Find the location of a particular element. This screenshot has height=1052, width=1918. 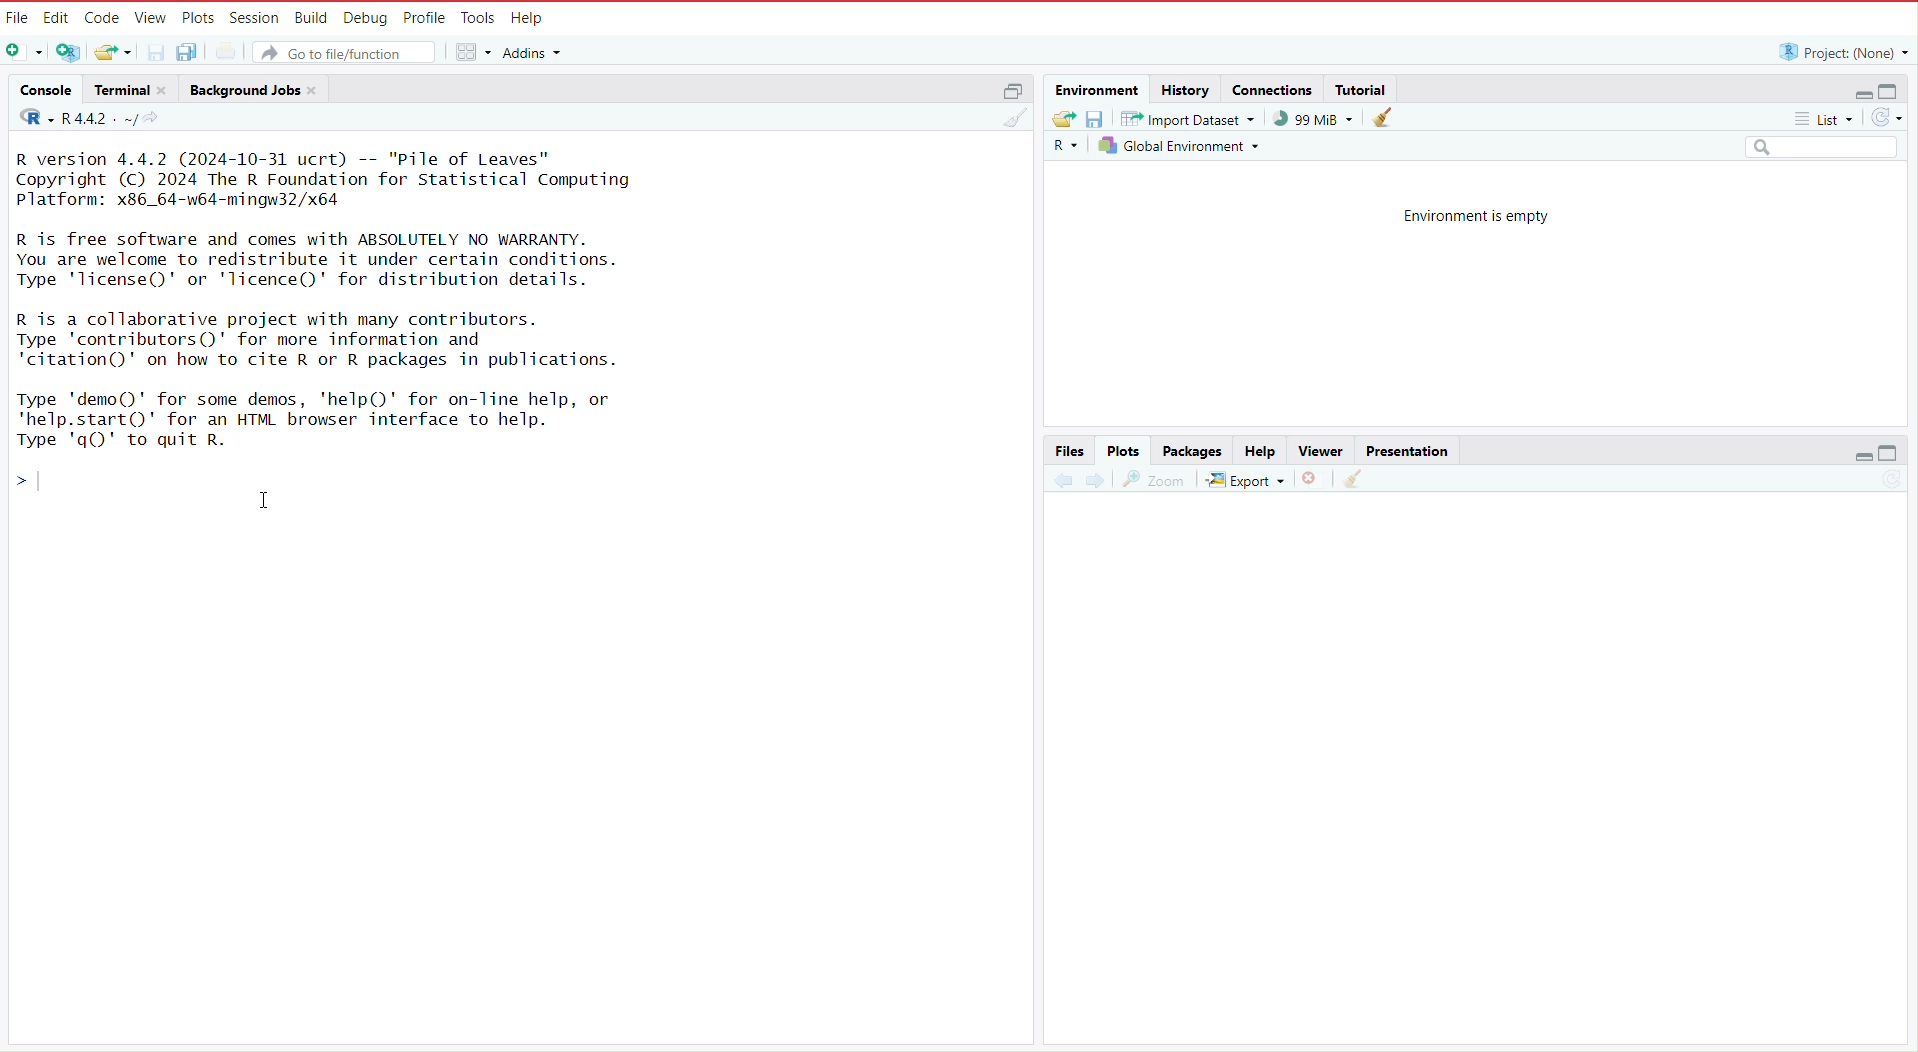

language select is located at coordinates (29, 119).